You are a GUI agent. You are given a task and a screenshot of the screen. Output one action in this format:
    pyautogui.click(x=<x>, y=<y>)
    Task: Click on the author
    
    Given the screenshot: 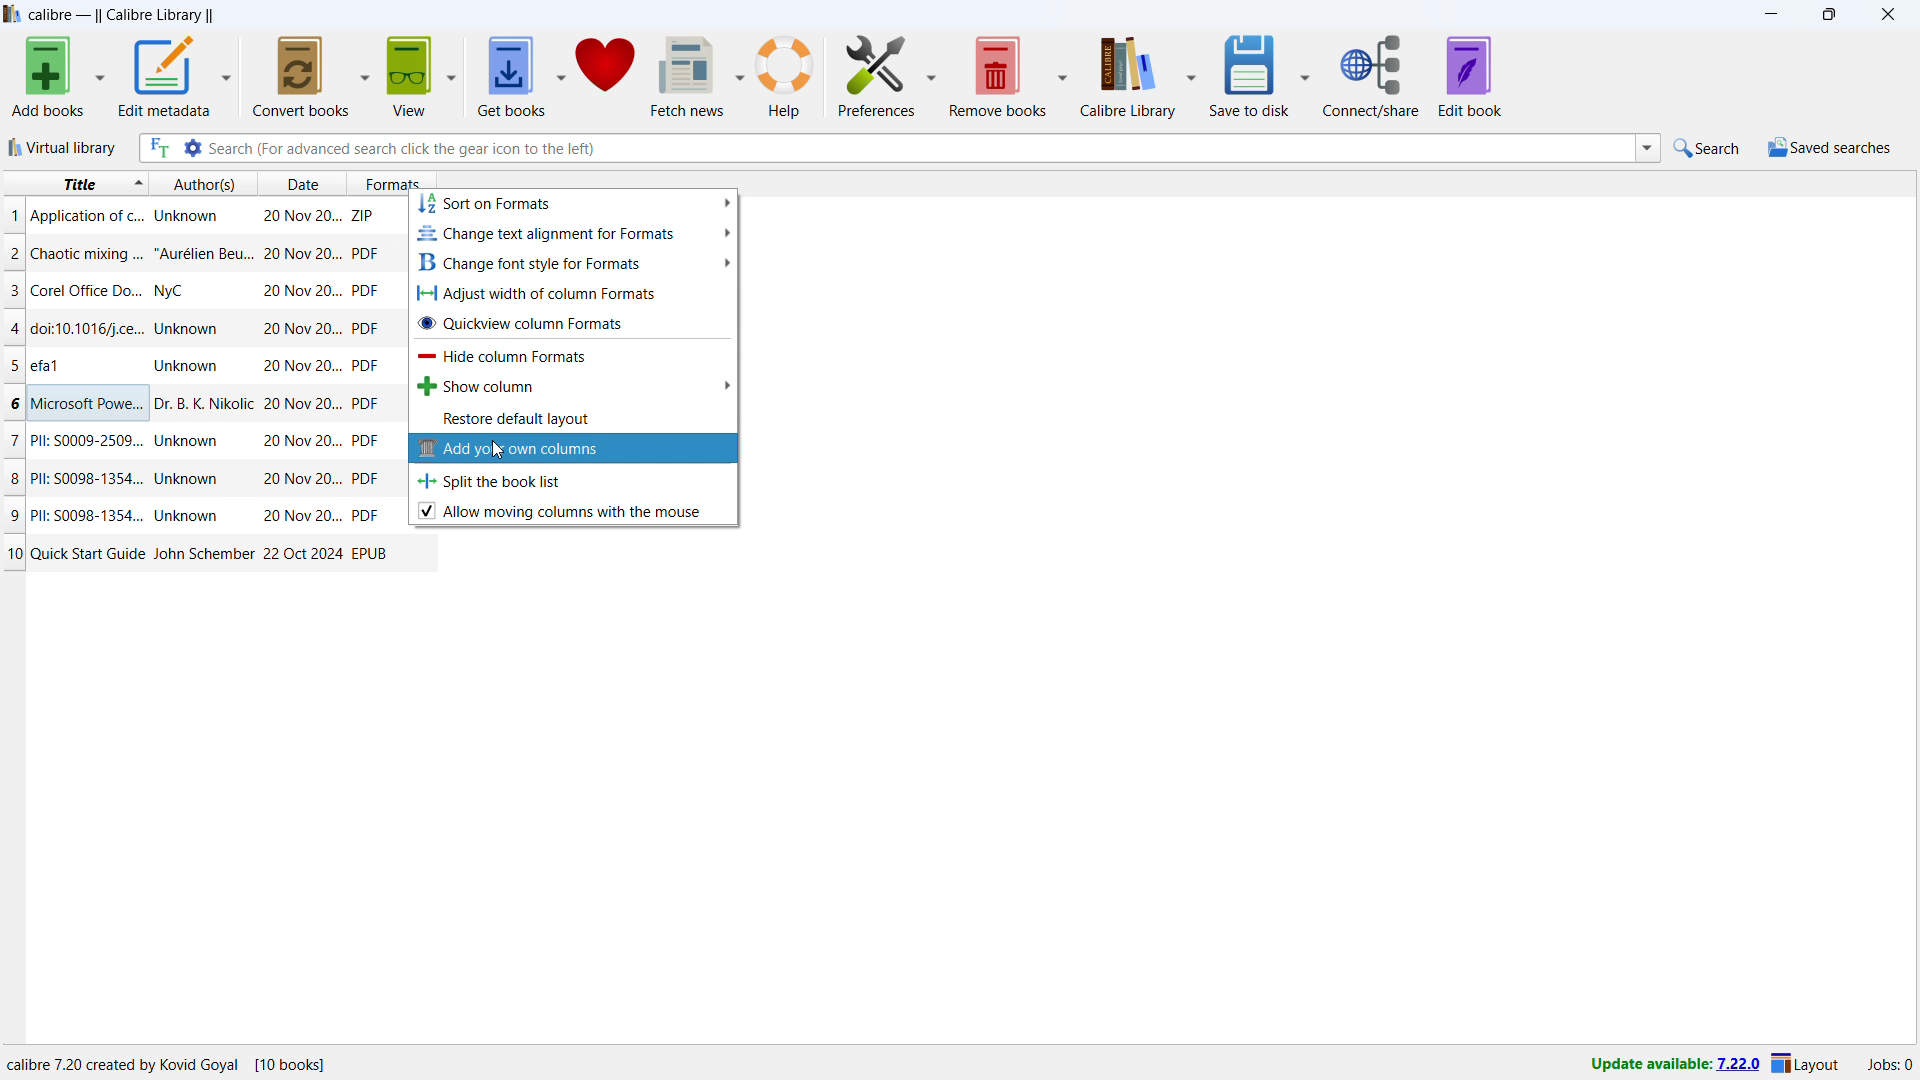 What is the action you would take?
    pyautogui.click(x=204, y=253)
    